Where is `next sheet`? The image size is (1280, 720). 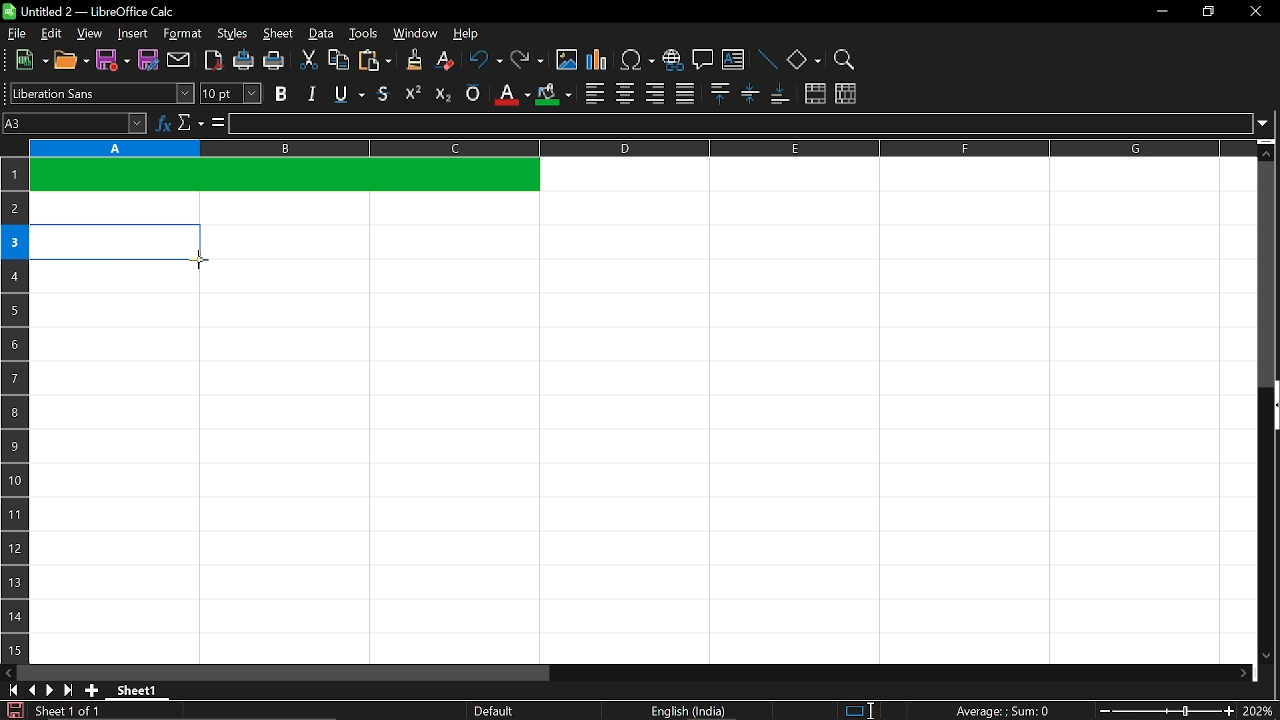
next sheet is located at coordinates (48, 690).